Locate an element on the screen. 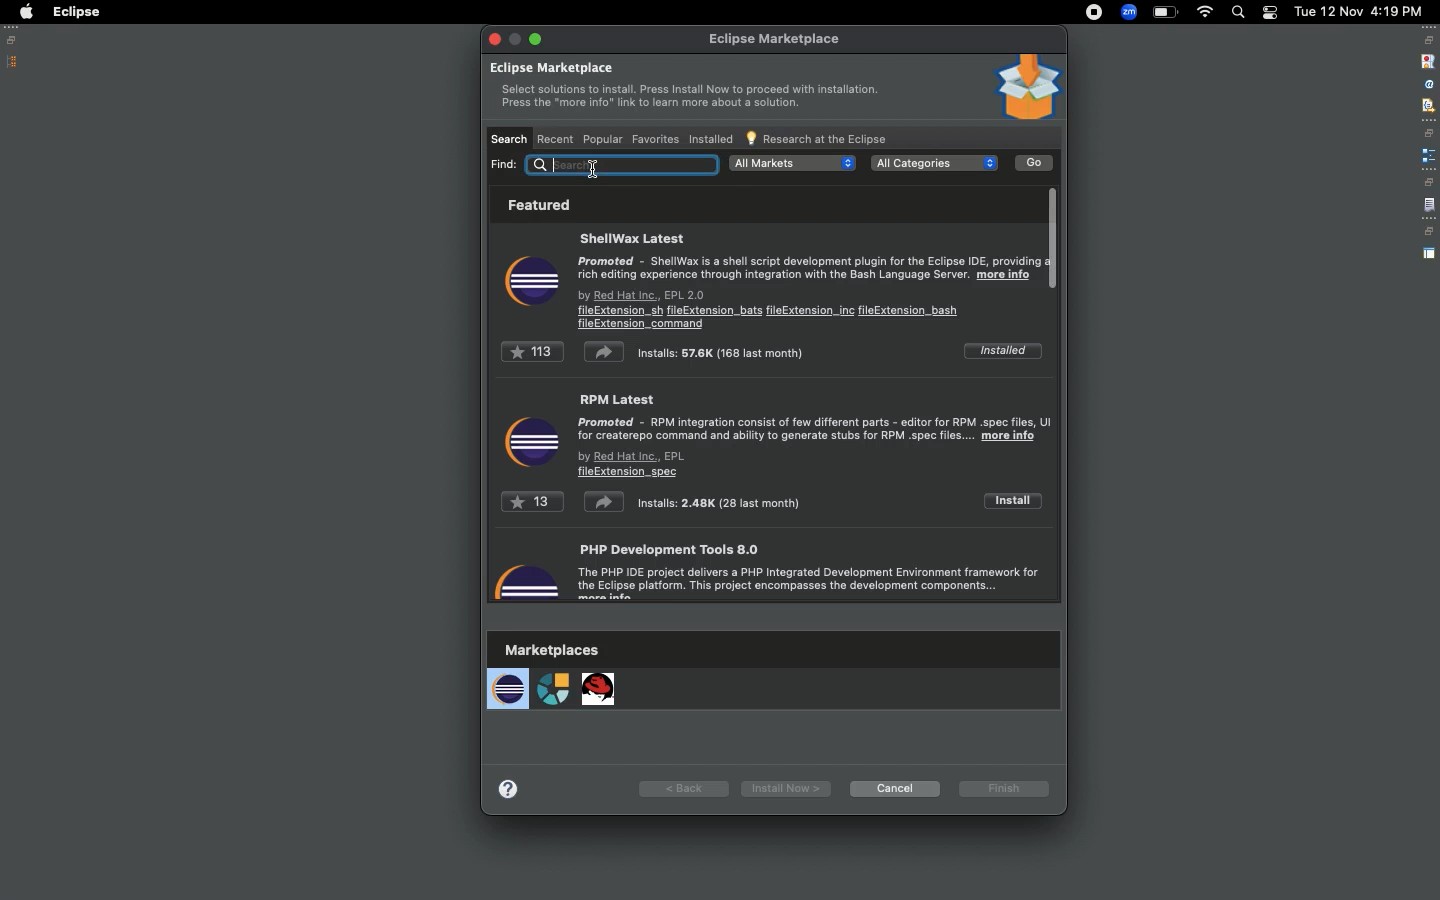  Eclipse marketplace is located at coordinates (683, 89).